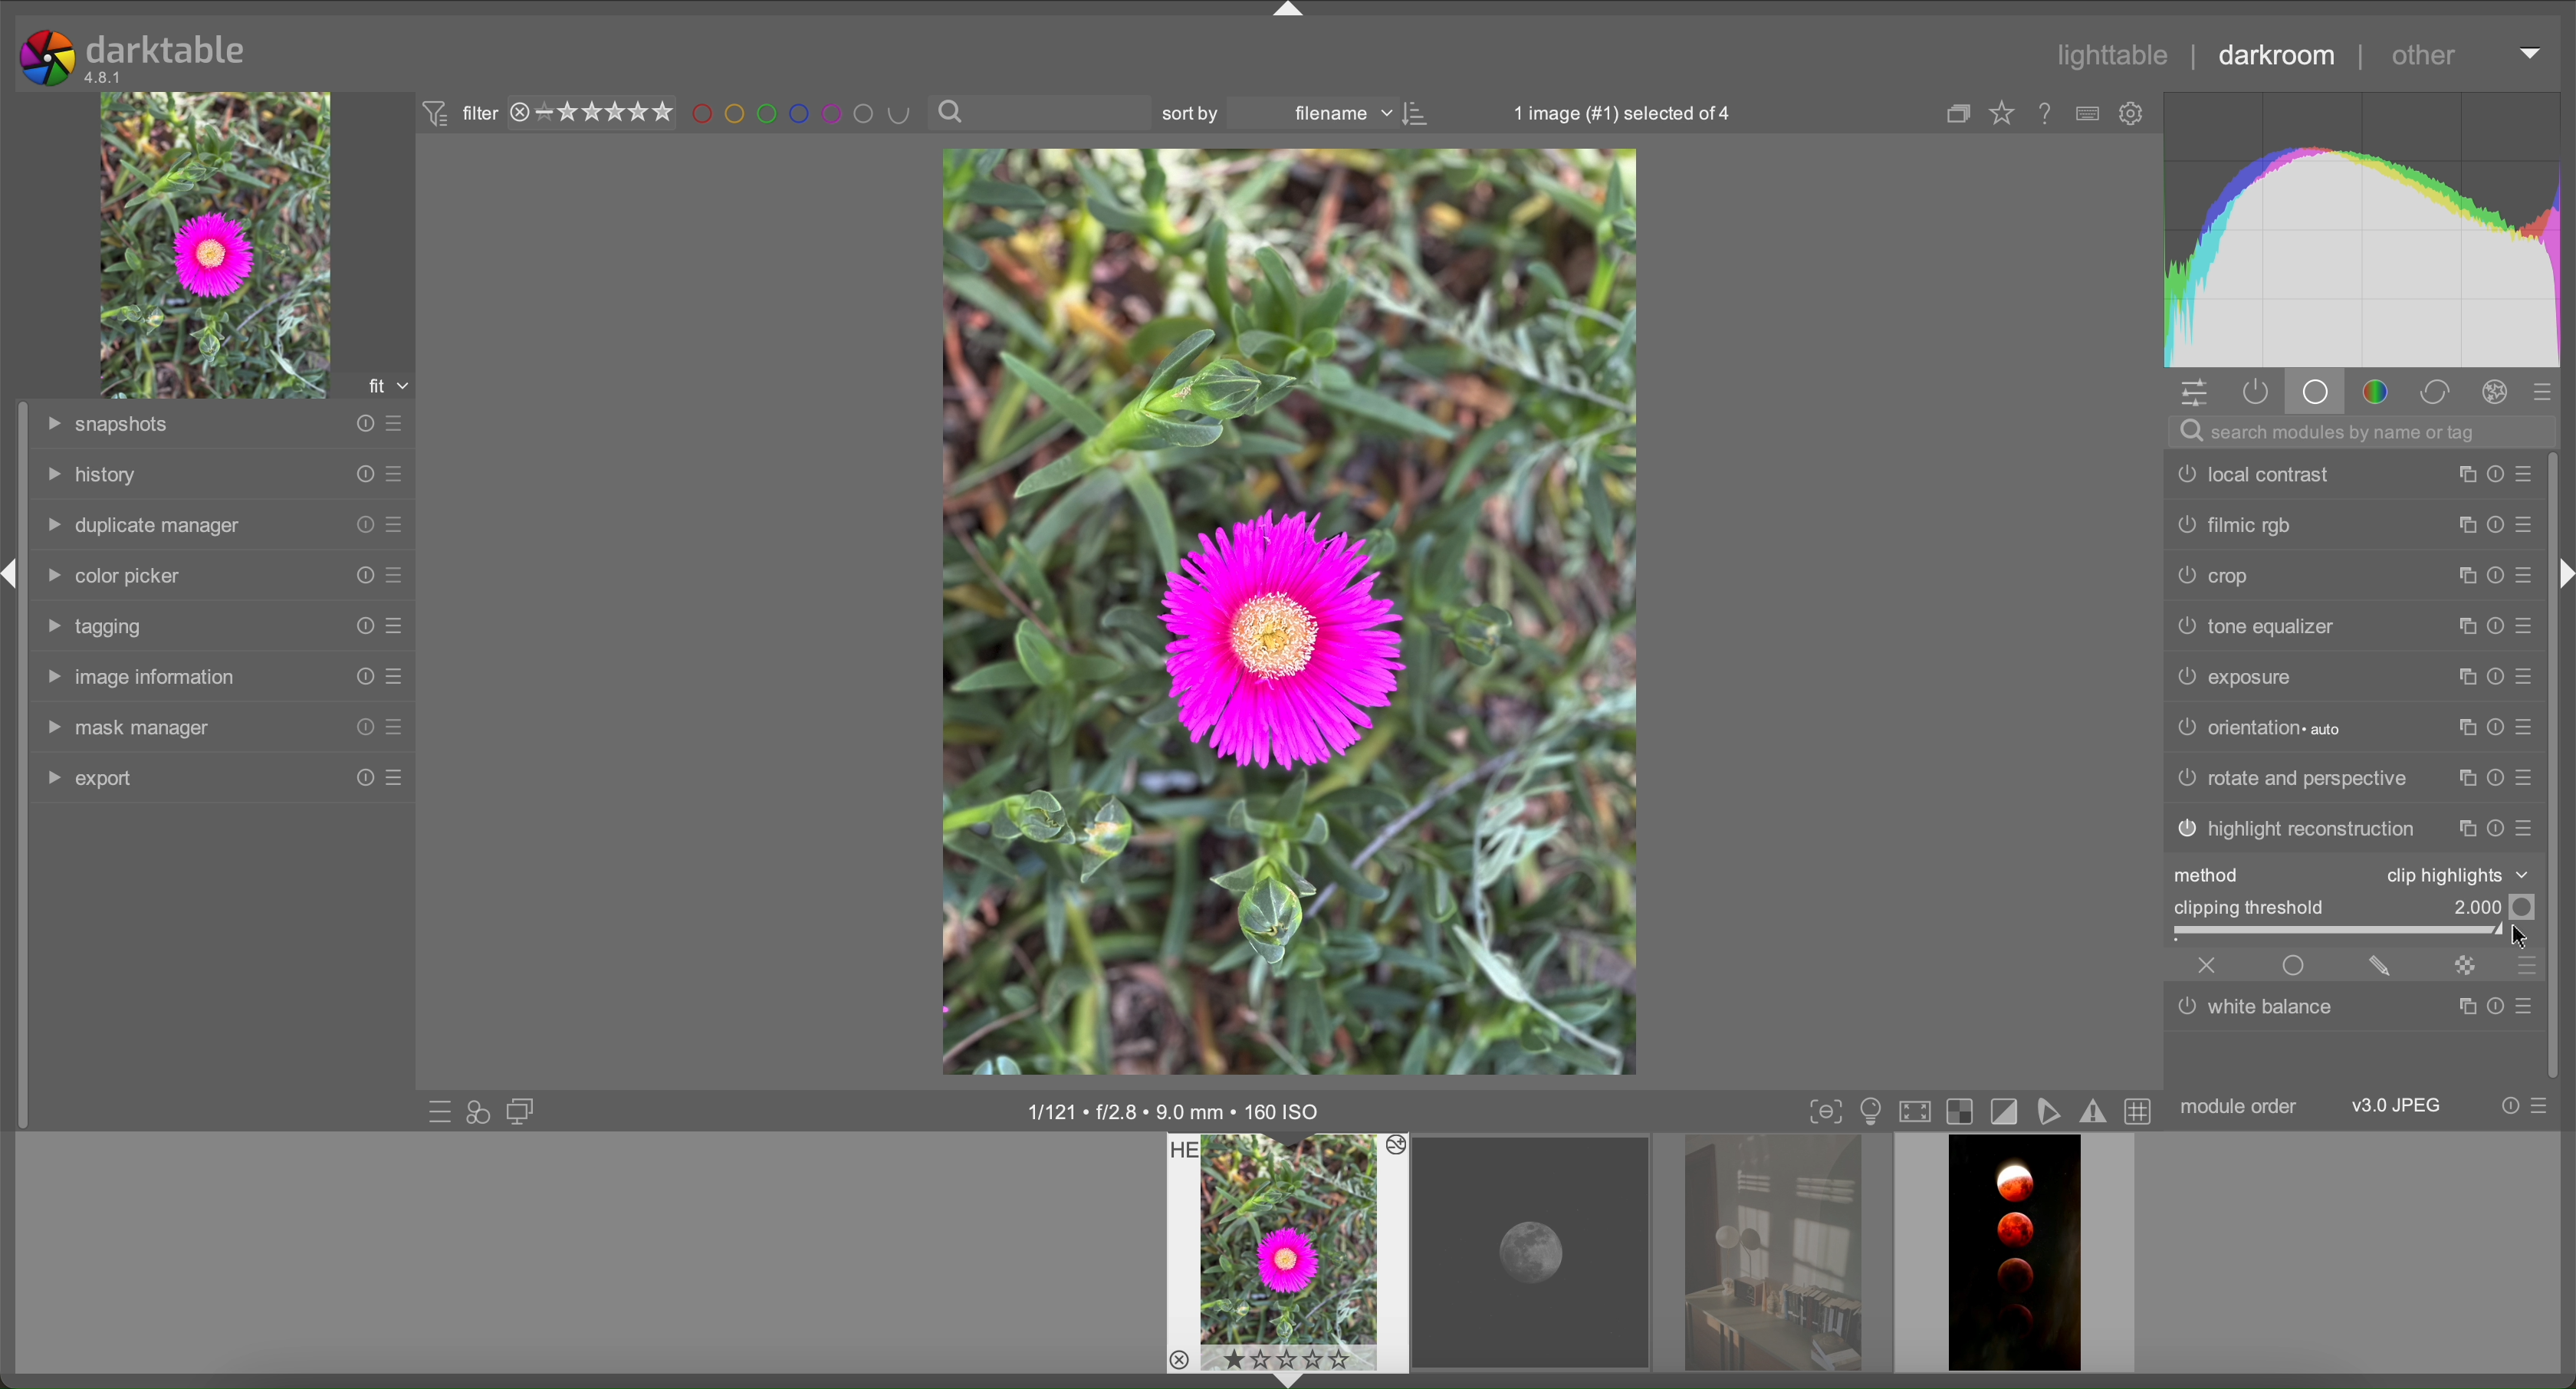  What do you see at coordinates (438, 1111) in the screenshot?
I see `quick access to presets` at bounding box center [438, 1111].